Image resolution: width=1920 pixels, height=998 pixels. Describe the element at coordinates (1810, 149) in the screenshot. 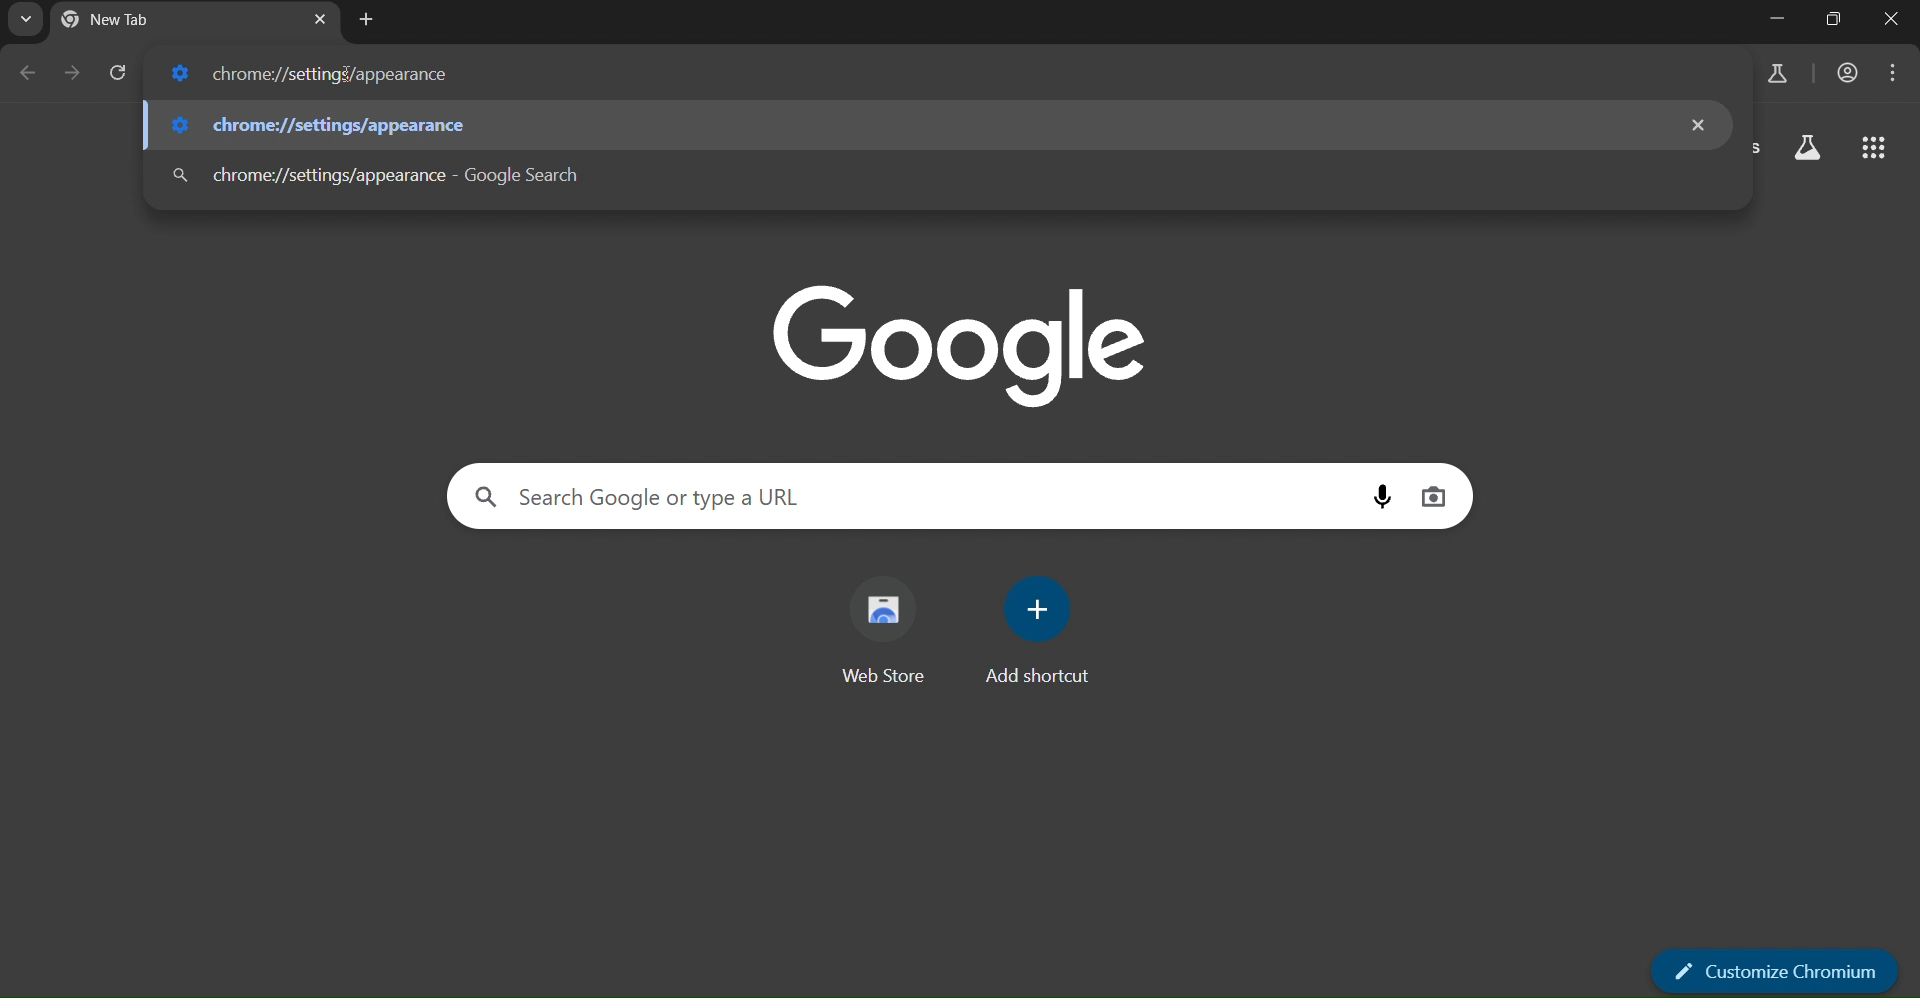

I see `search labs` at that location.